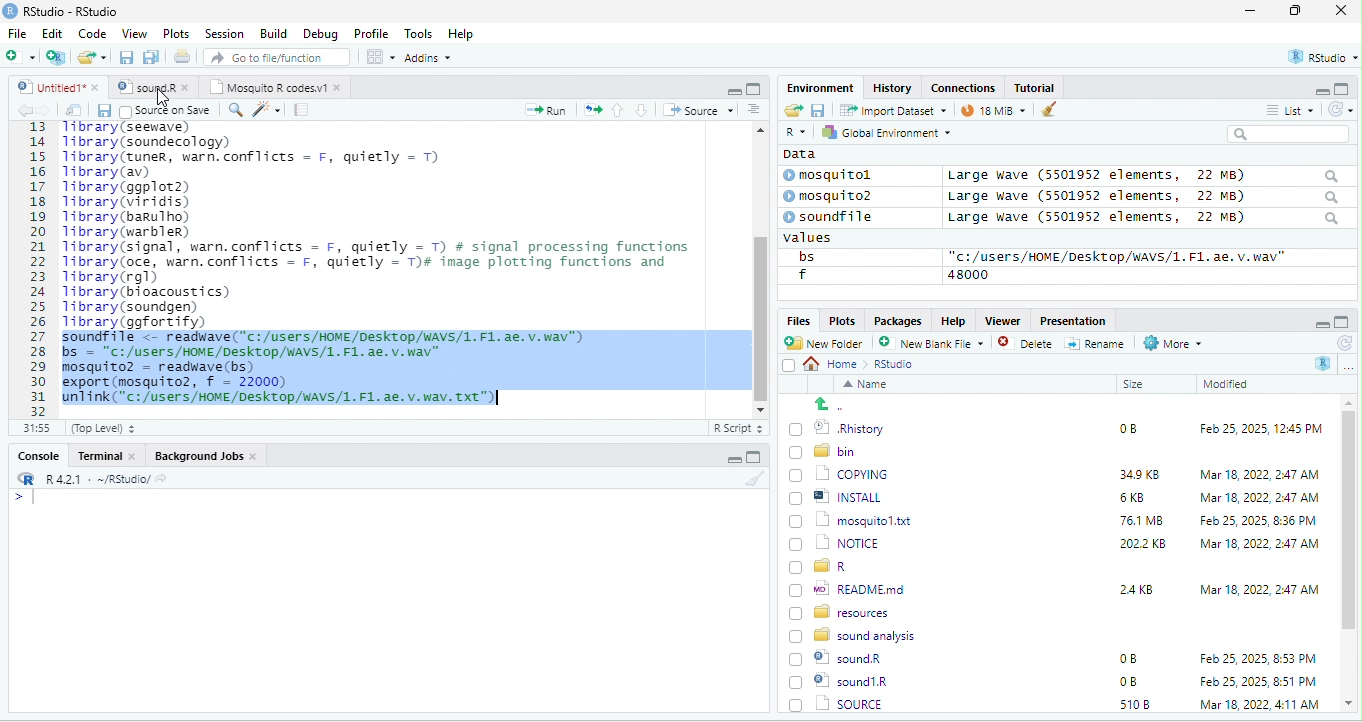 The height and width of the screenshot is (722, 1362). What do you see at coordinates (276, 87) in the screenshot?
I see `Mosquito R codes.v1` at bounding box center [276, 87].